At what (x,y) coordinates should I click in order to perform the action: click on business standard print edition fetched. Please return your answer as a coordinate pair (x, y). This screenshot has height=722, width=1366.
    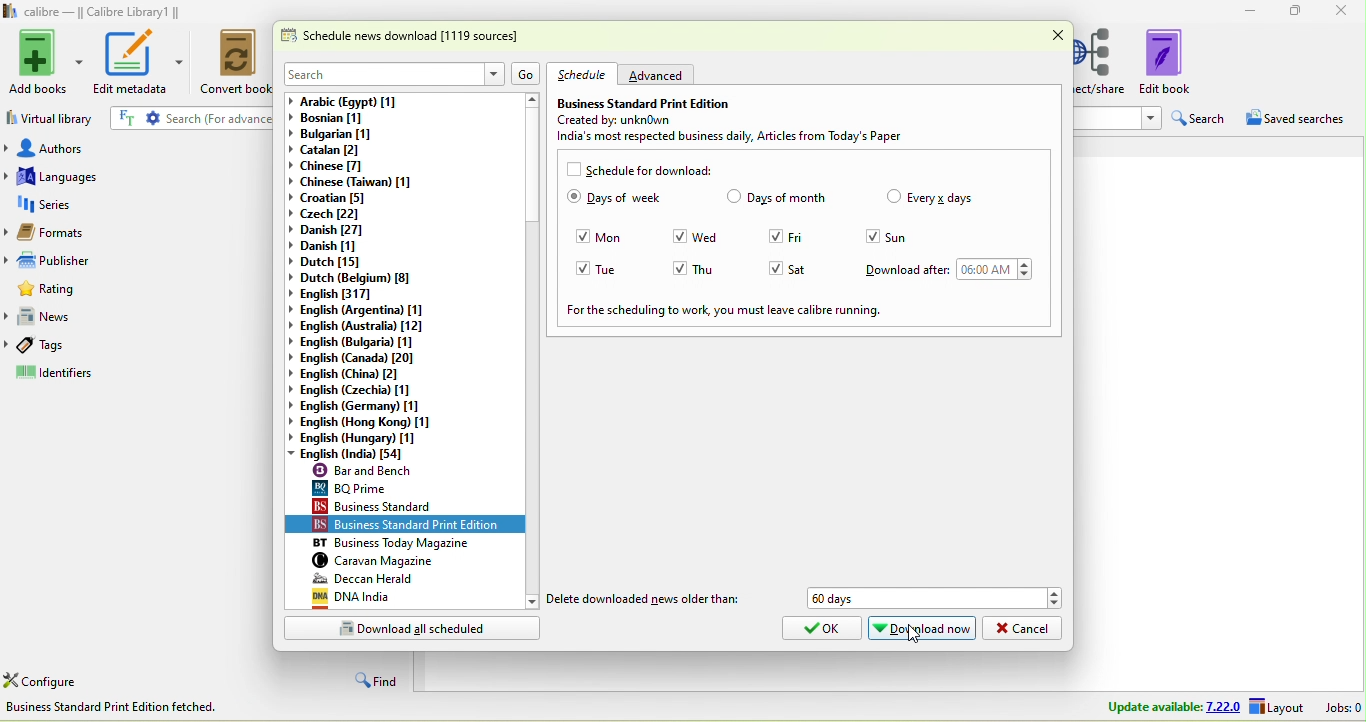
    Looking at the image, I should click on (116, 706).